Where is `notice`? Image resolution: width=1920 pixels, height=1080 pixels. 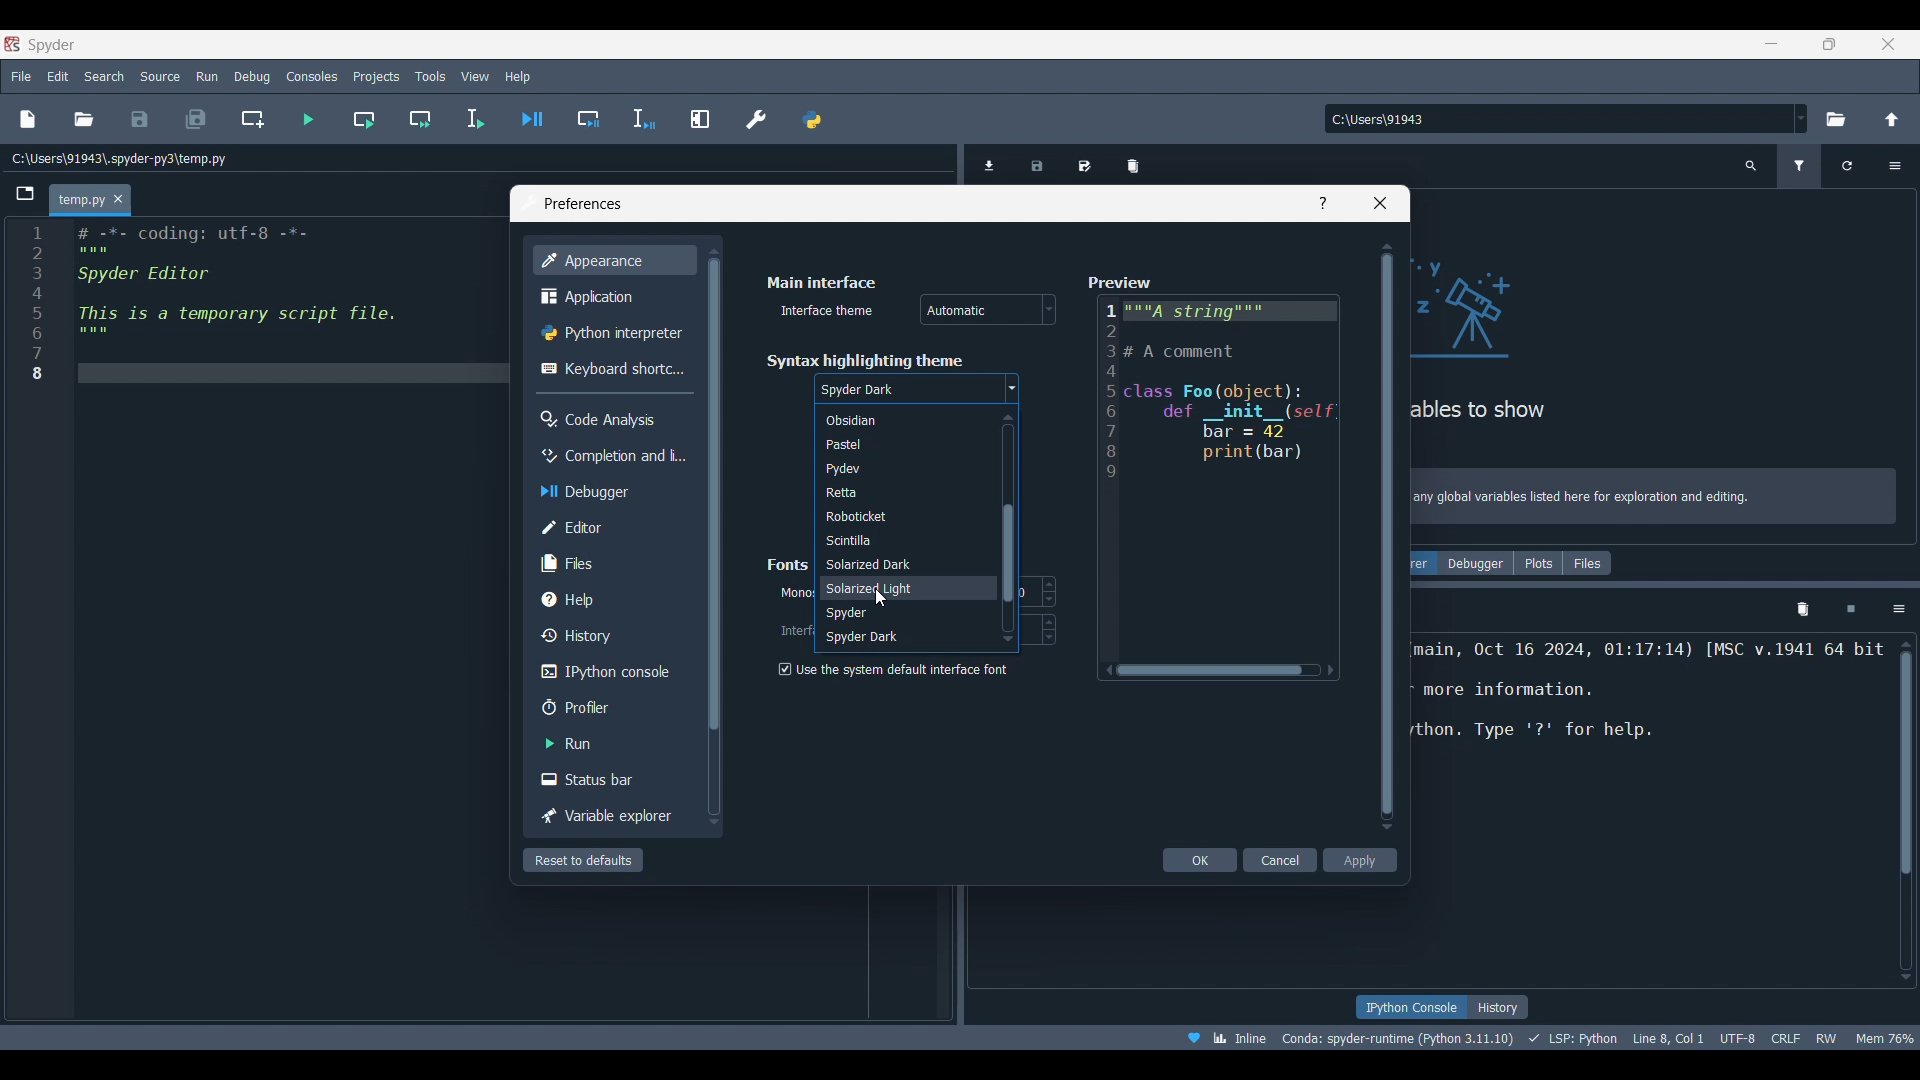
notice is located at coordinates (1657, 493).